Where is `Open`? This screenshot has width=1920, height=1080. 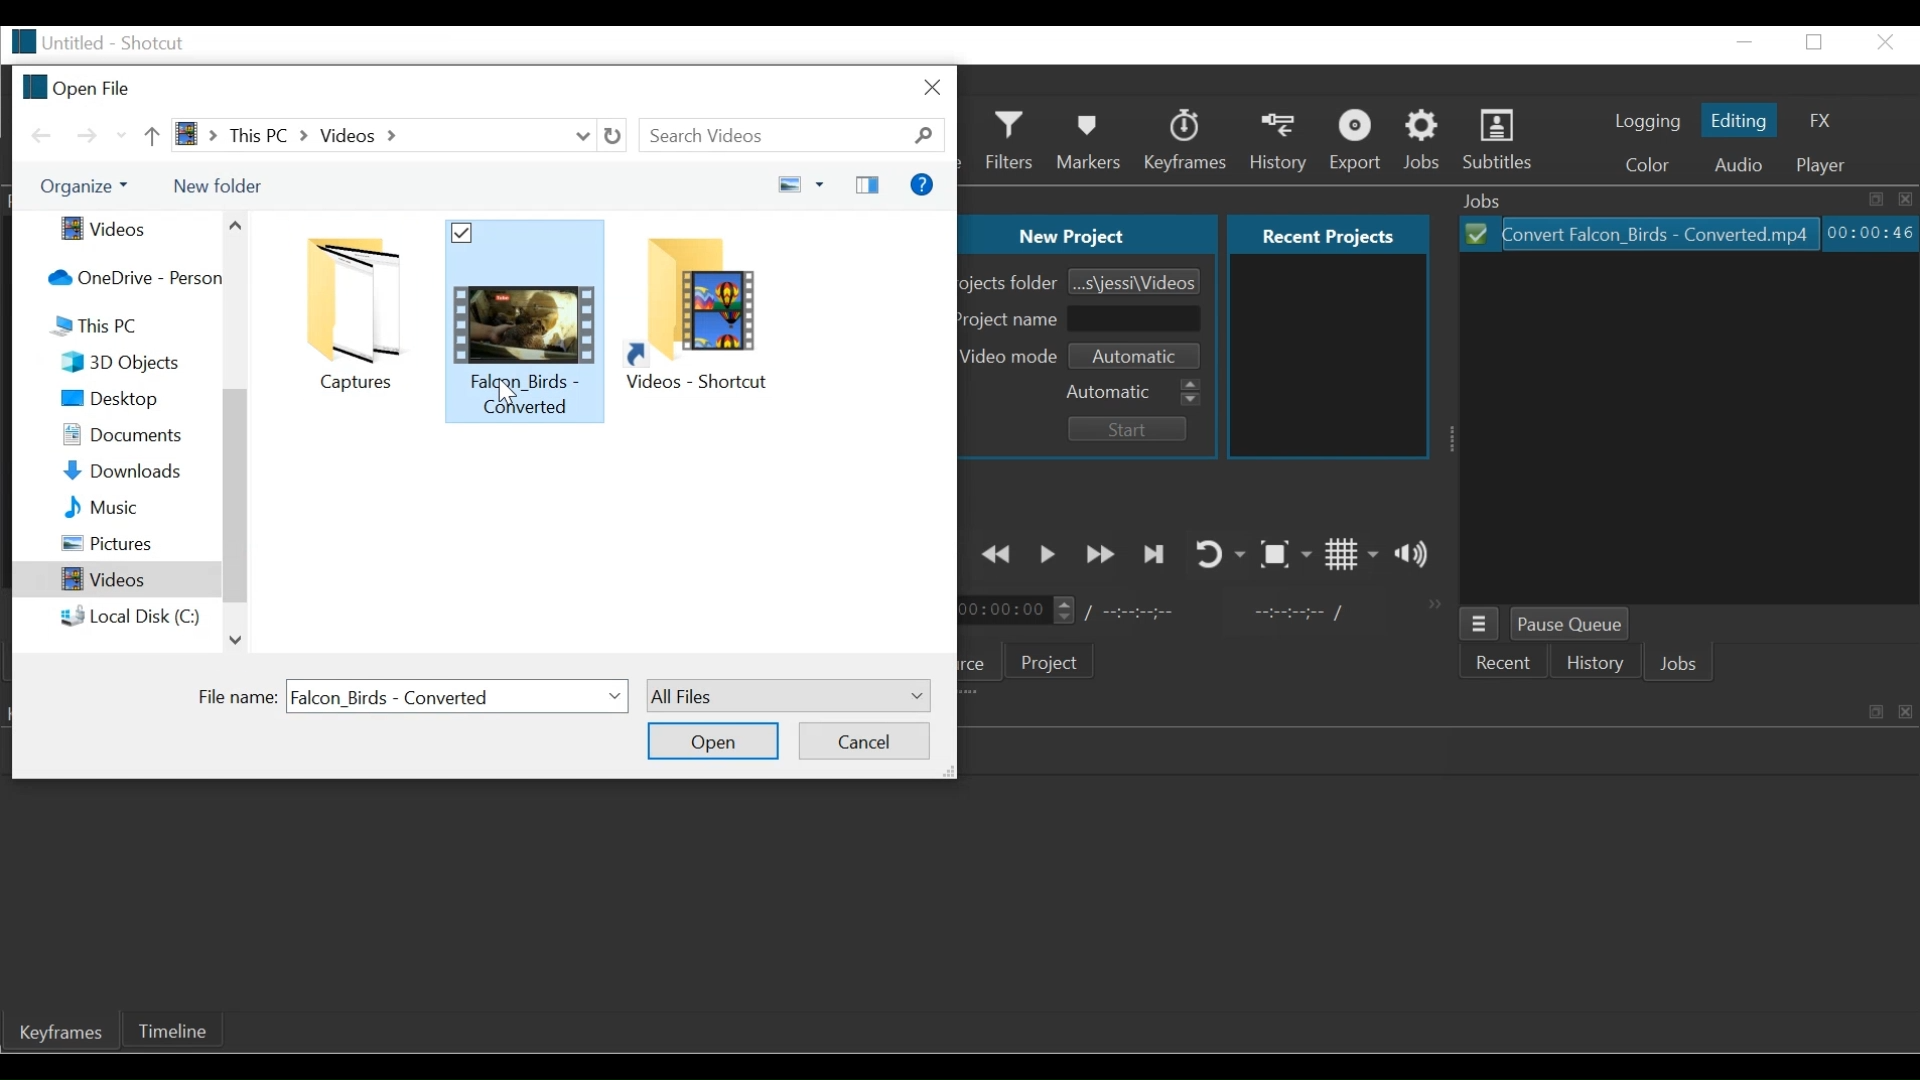 Open is located at coordinates (713, 740).